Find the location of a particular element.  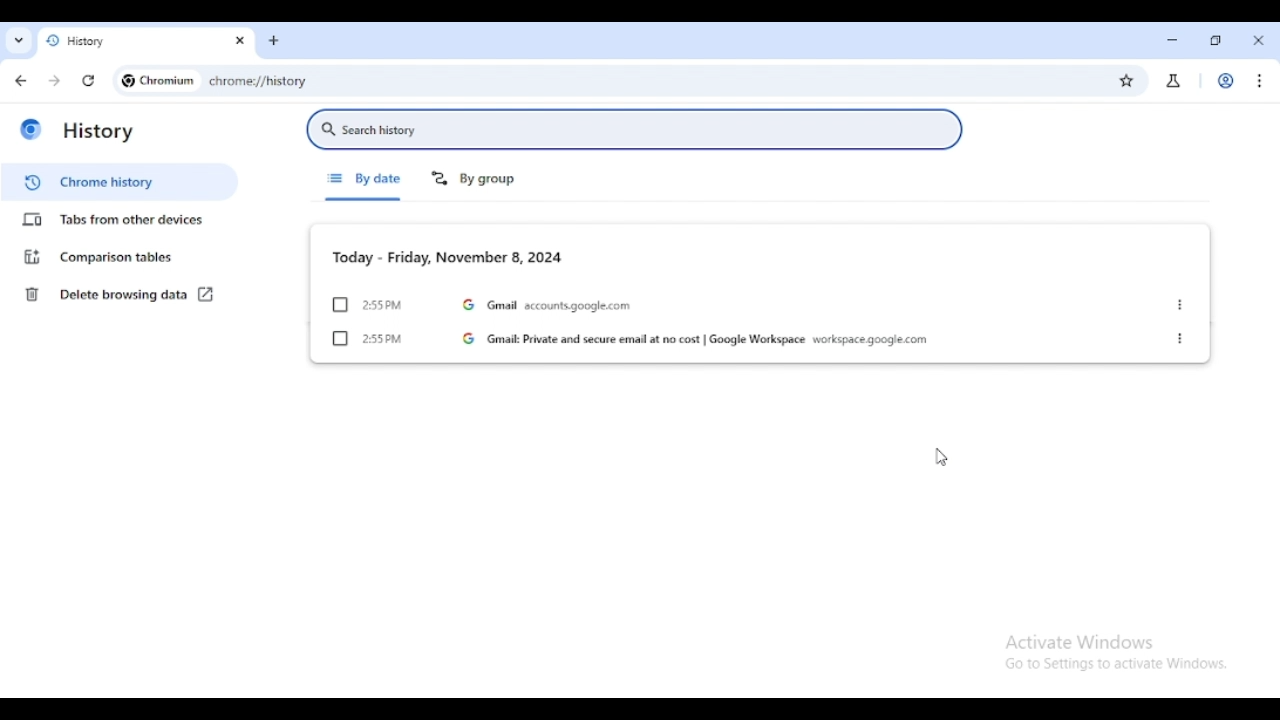

profile is located at coordinates (1226, 81).